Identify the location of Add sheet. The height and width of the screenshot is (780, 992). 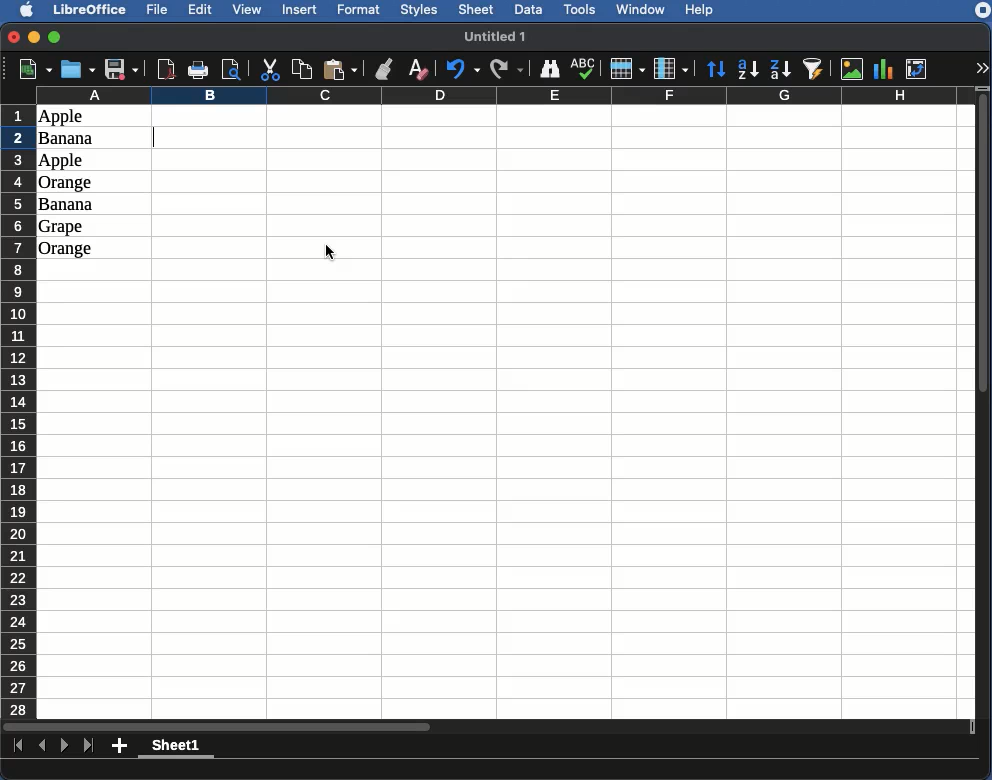
(120, 748).